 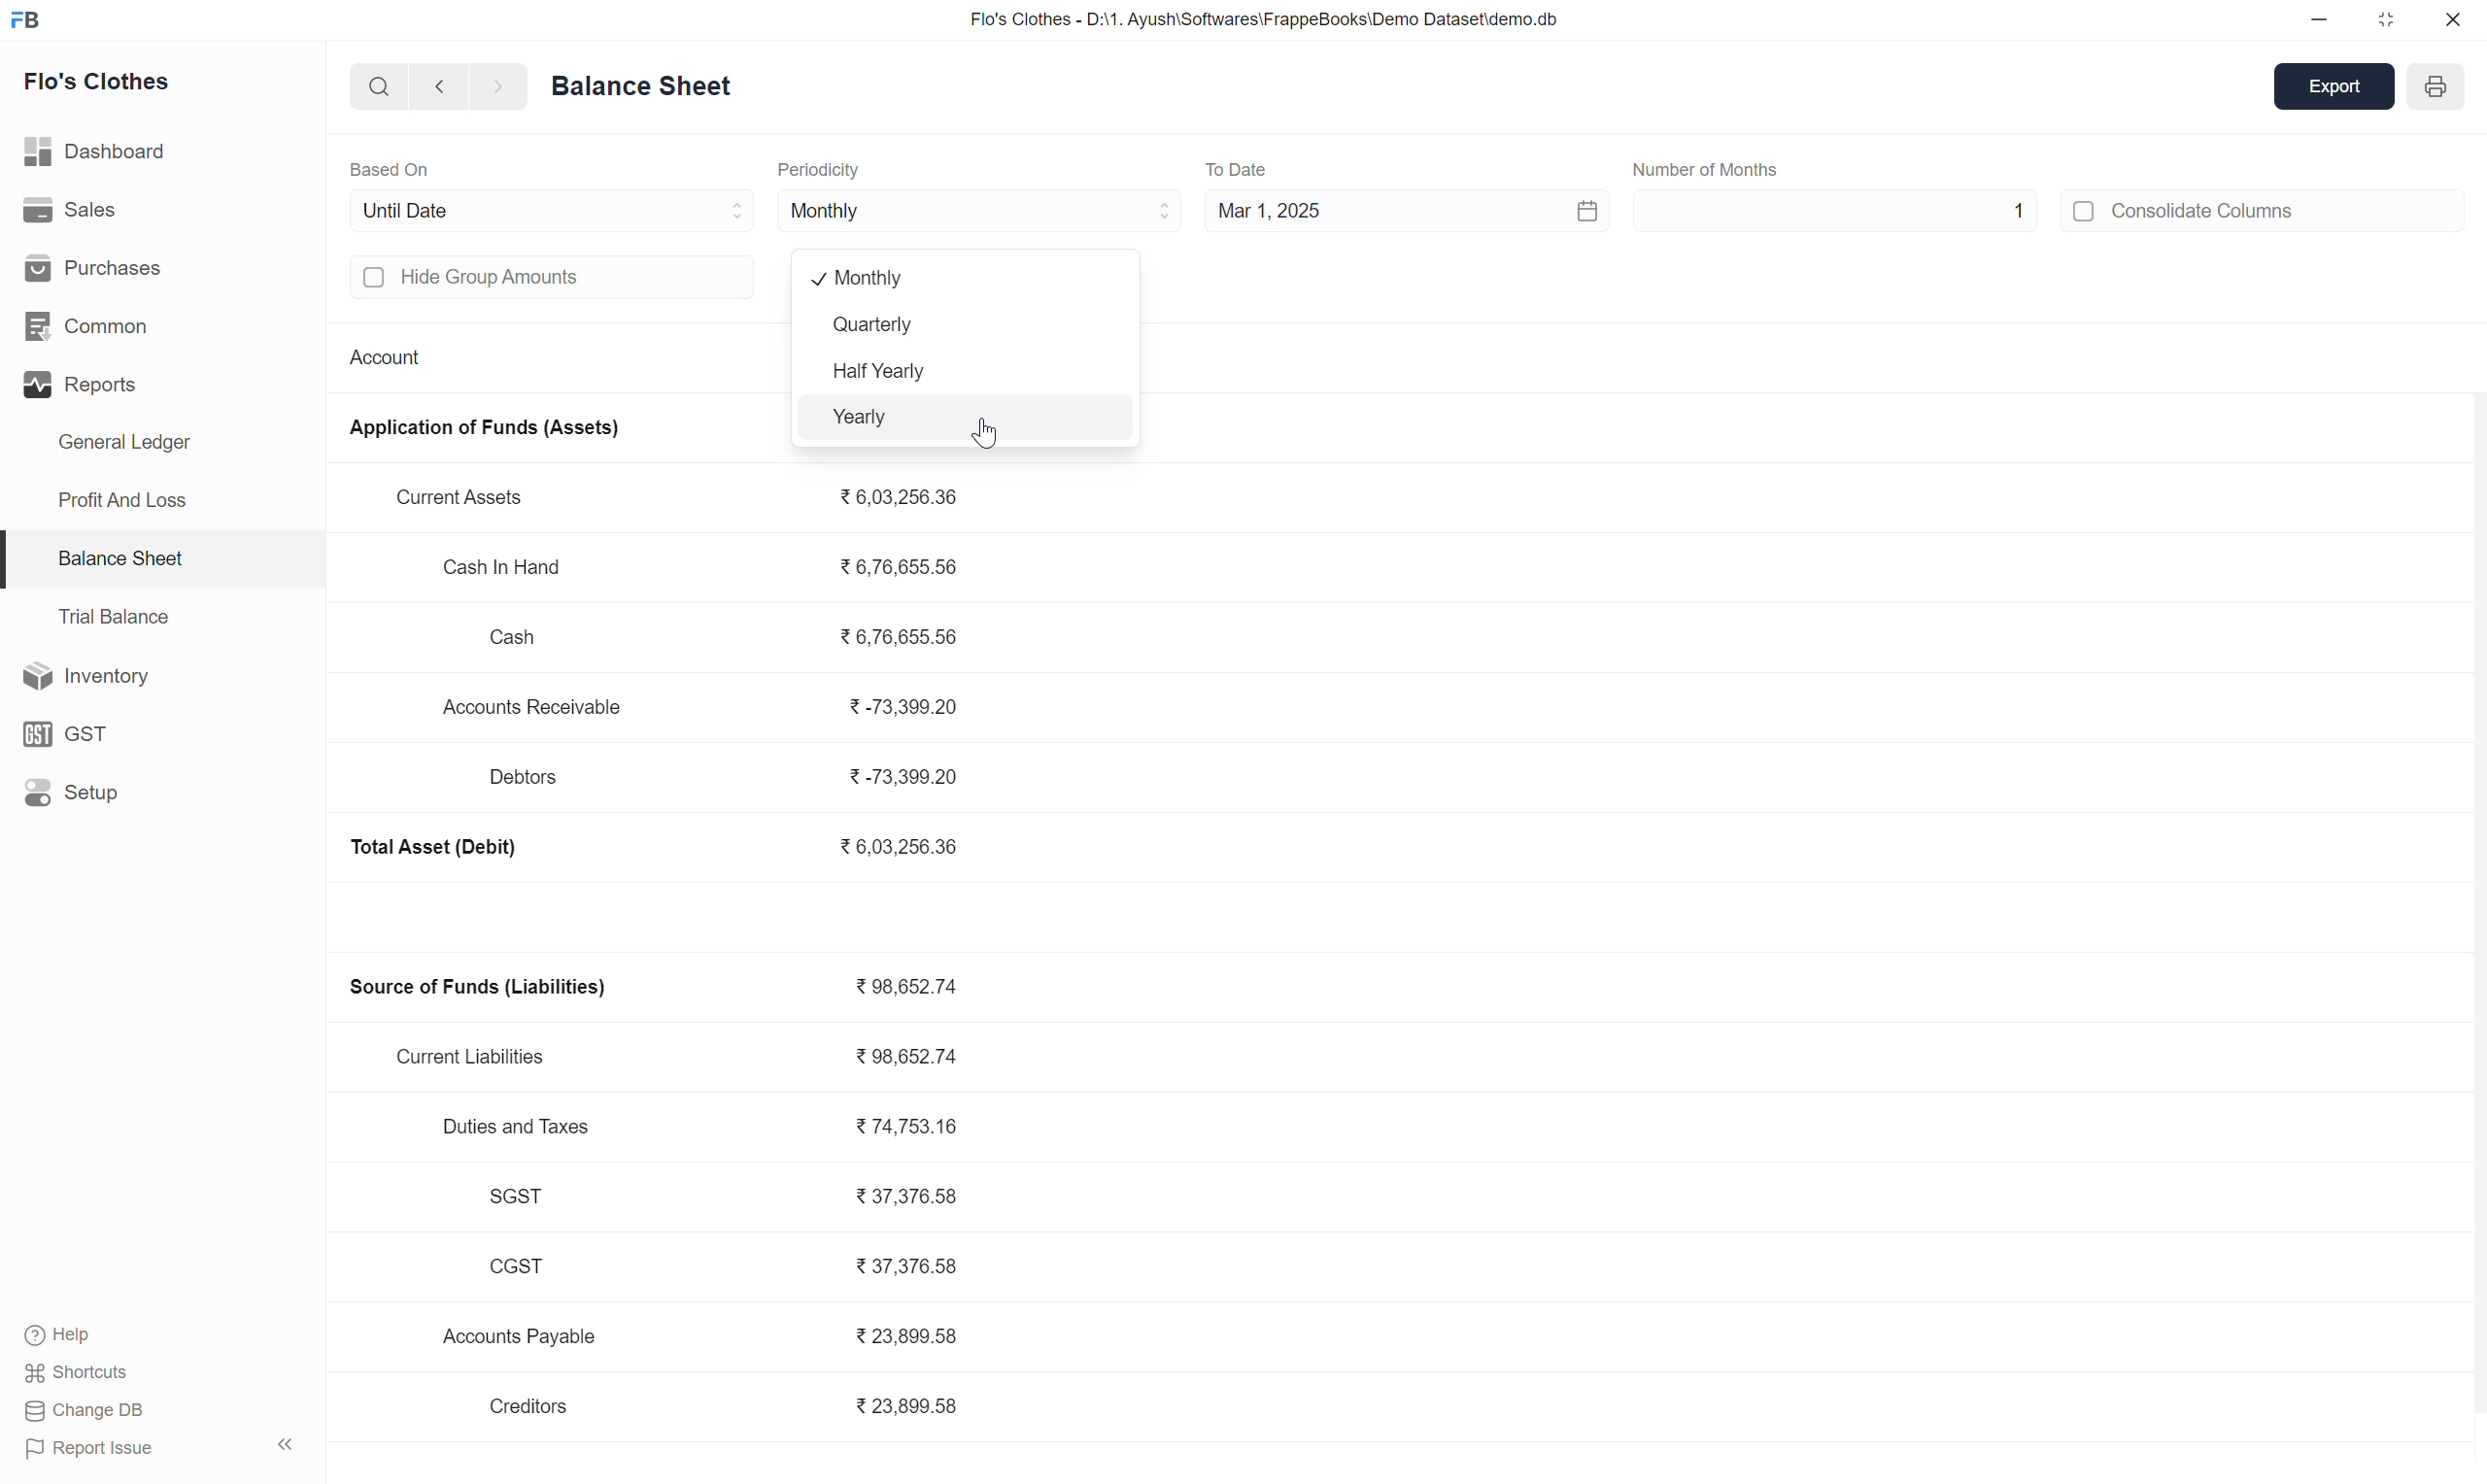 What do you see at coordinates (2449, 20) in the screenshot?
I see `close` at bounding box center [2449, 20].